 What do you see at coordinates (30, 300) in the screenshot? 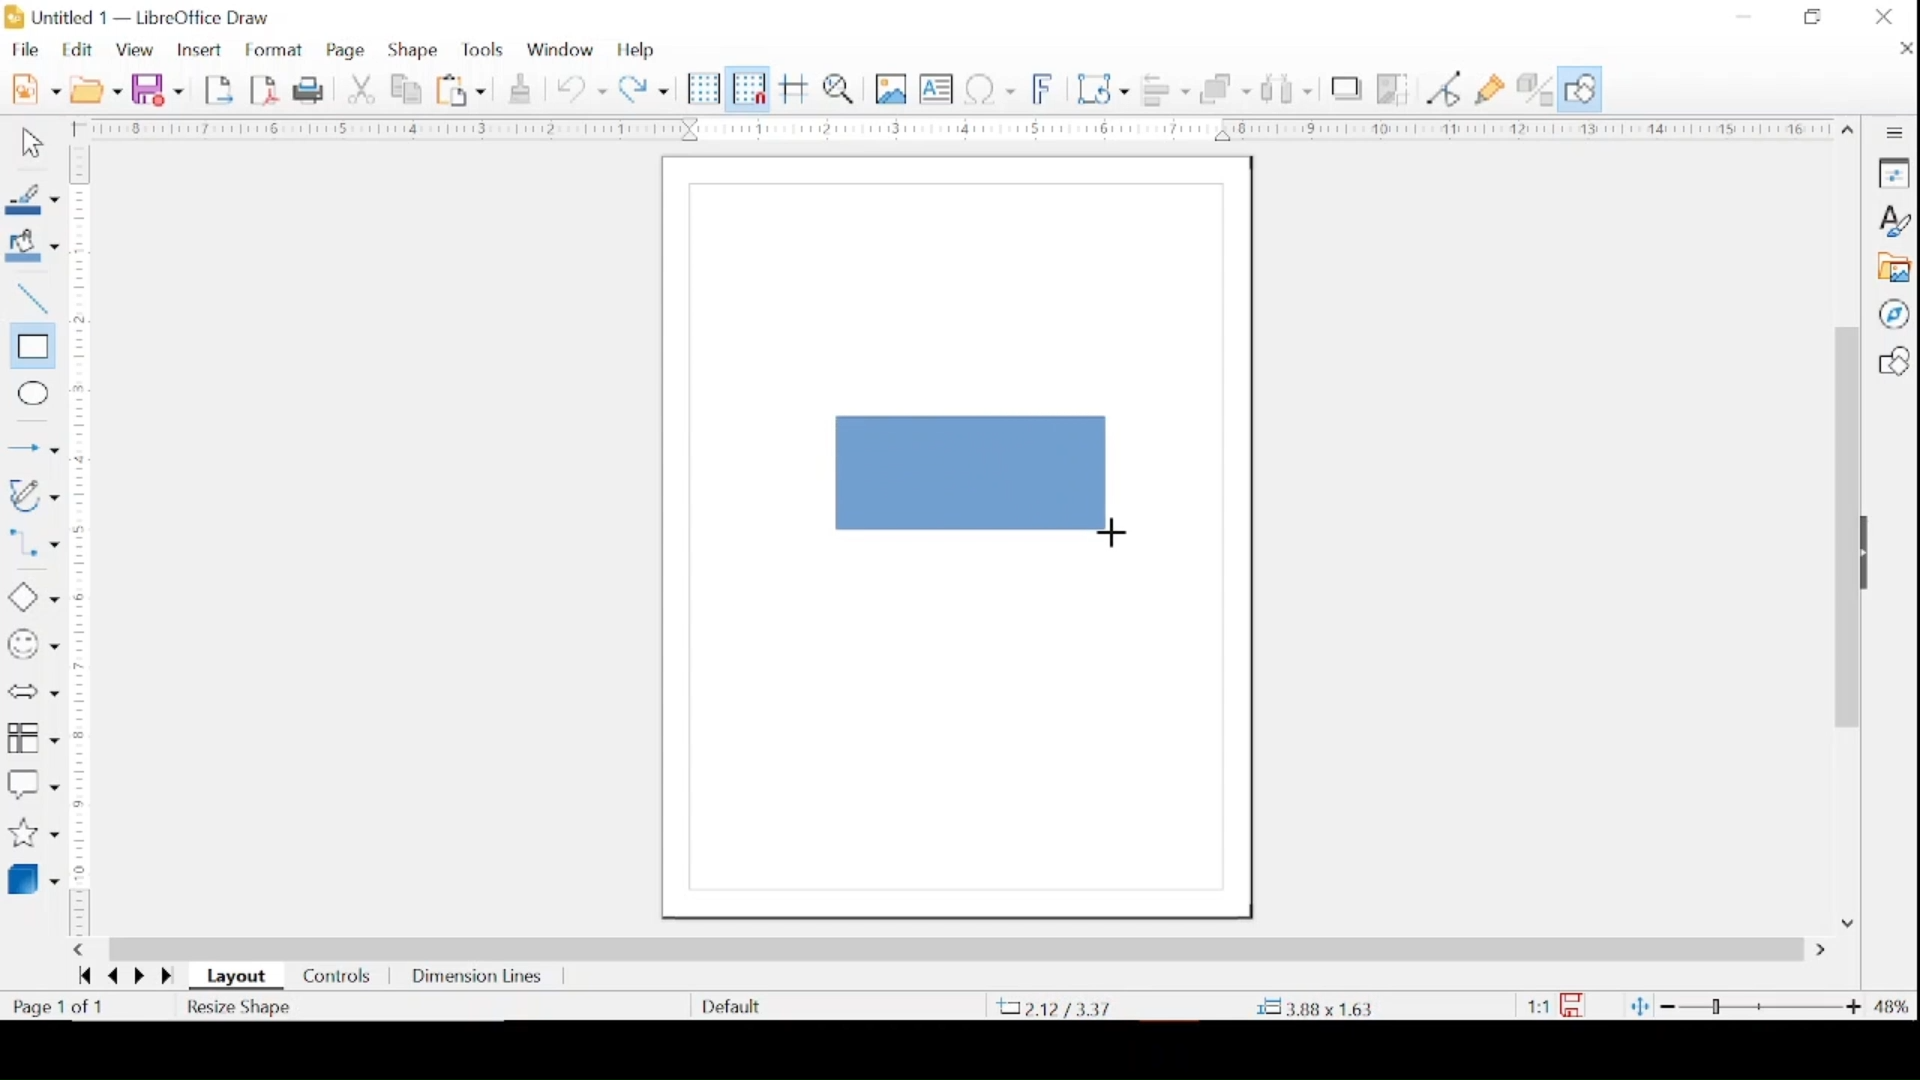
I see `insert line` at bounding box center [30, 300].